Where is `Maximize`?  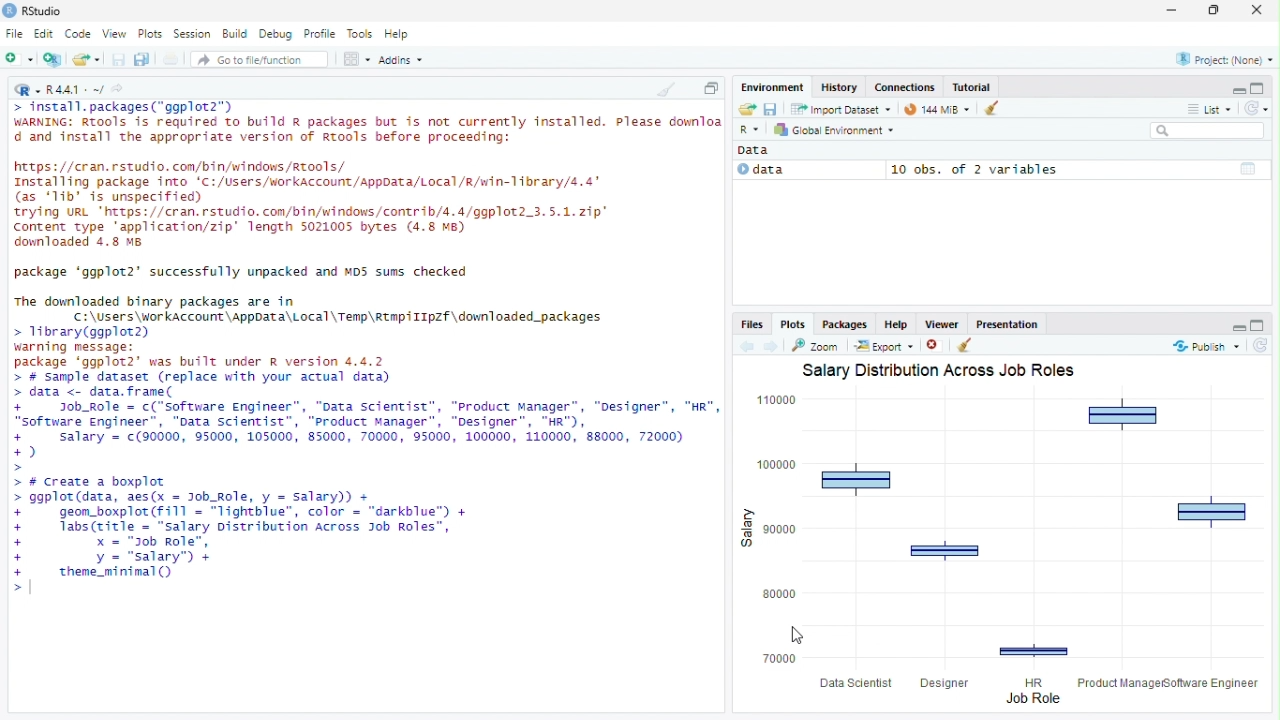 Maximize is located at coordinates (1210, 11).